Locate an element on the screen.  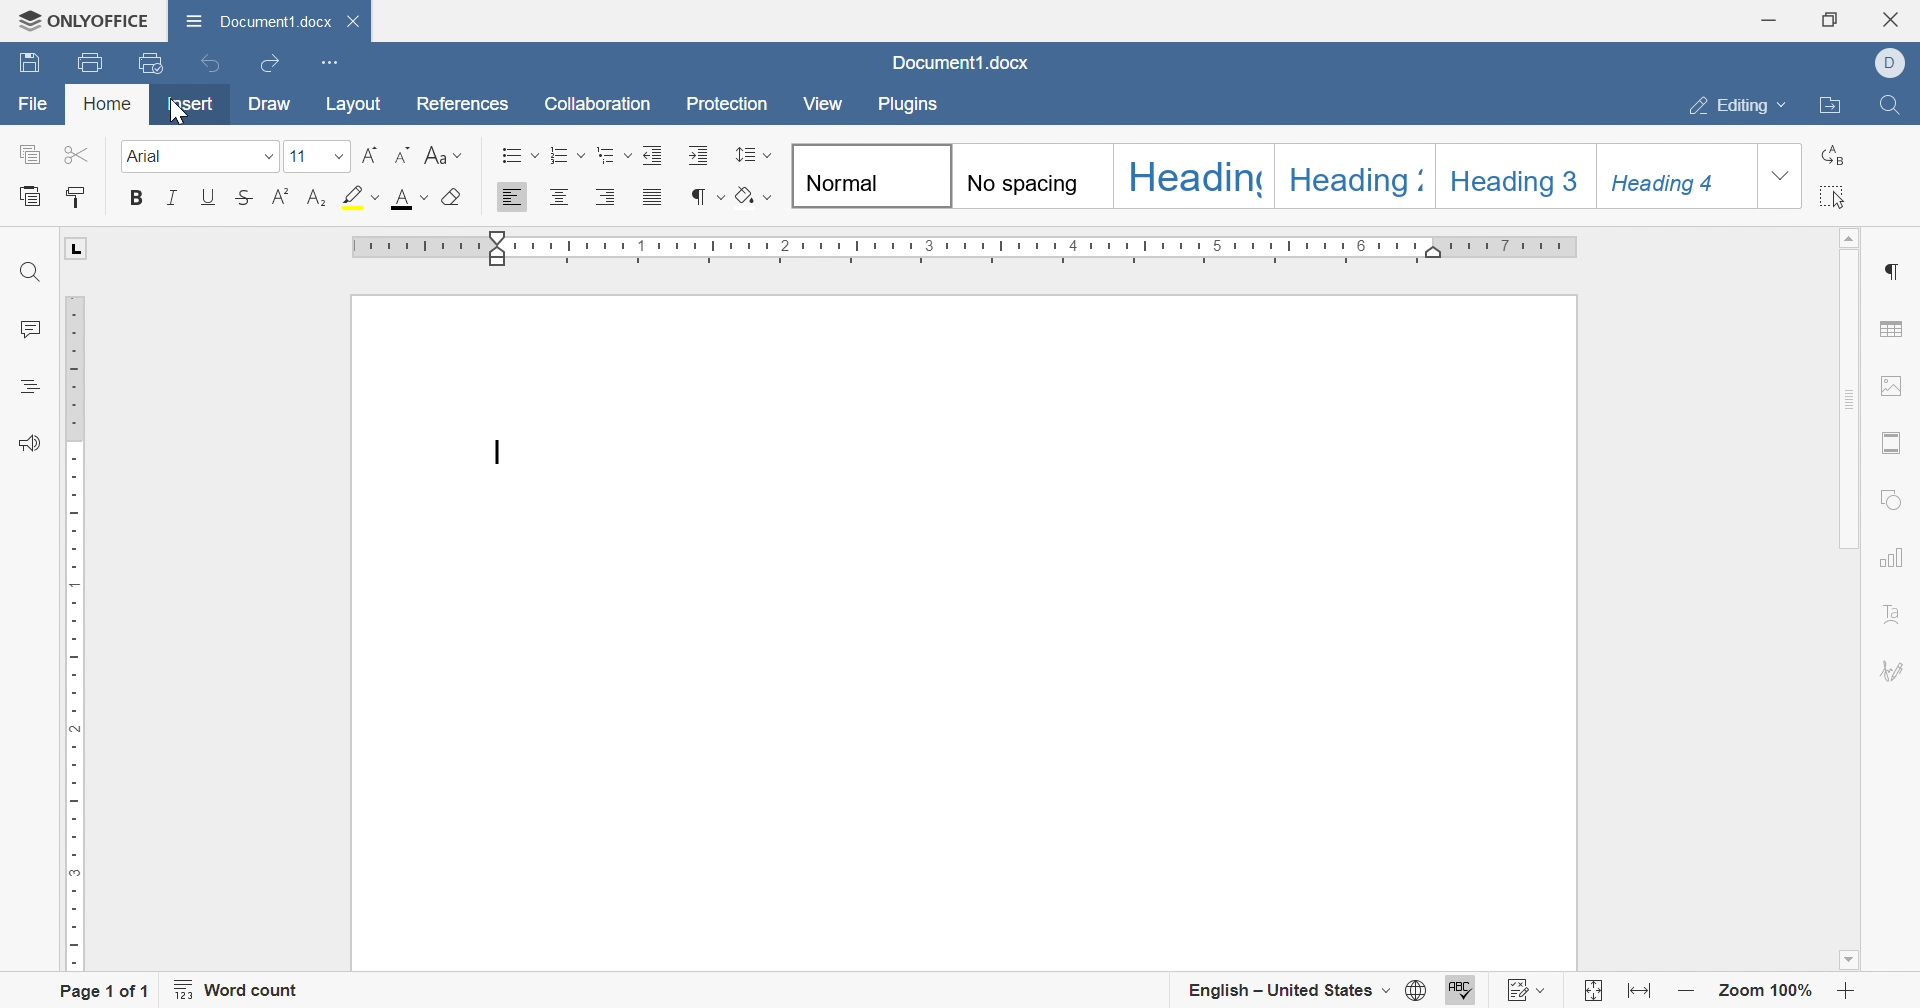
Page 1 of 1 is located at coordinates (102, 991).